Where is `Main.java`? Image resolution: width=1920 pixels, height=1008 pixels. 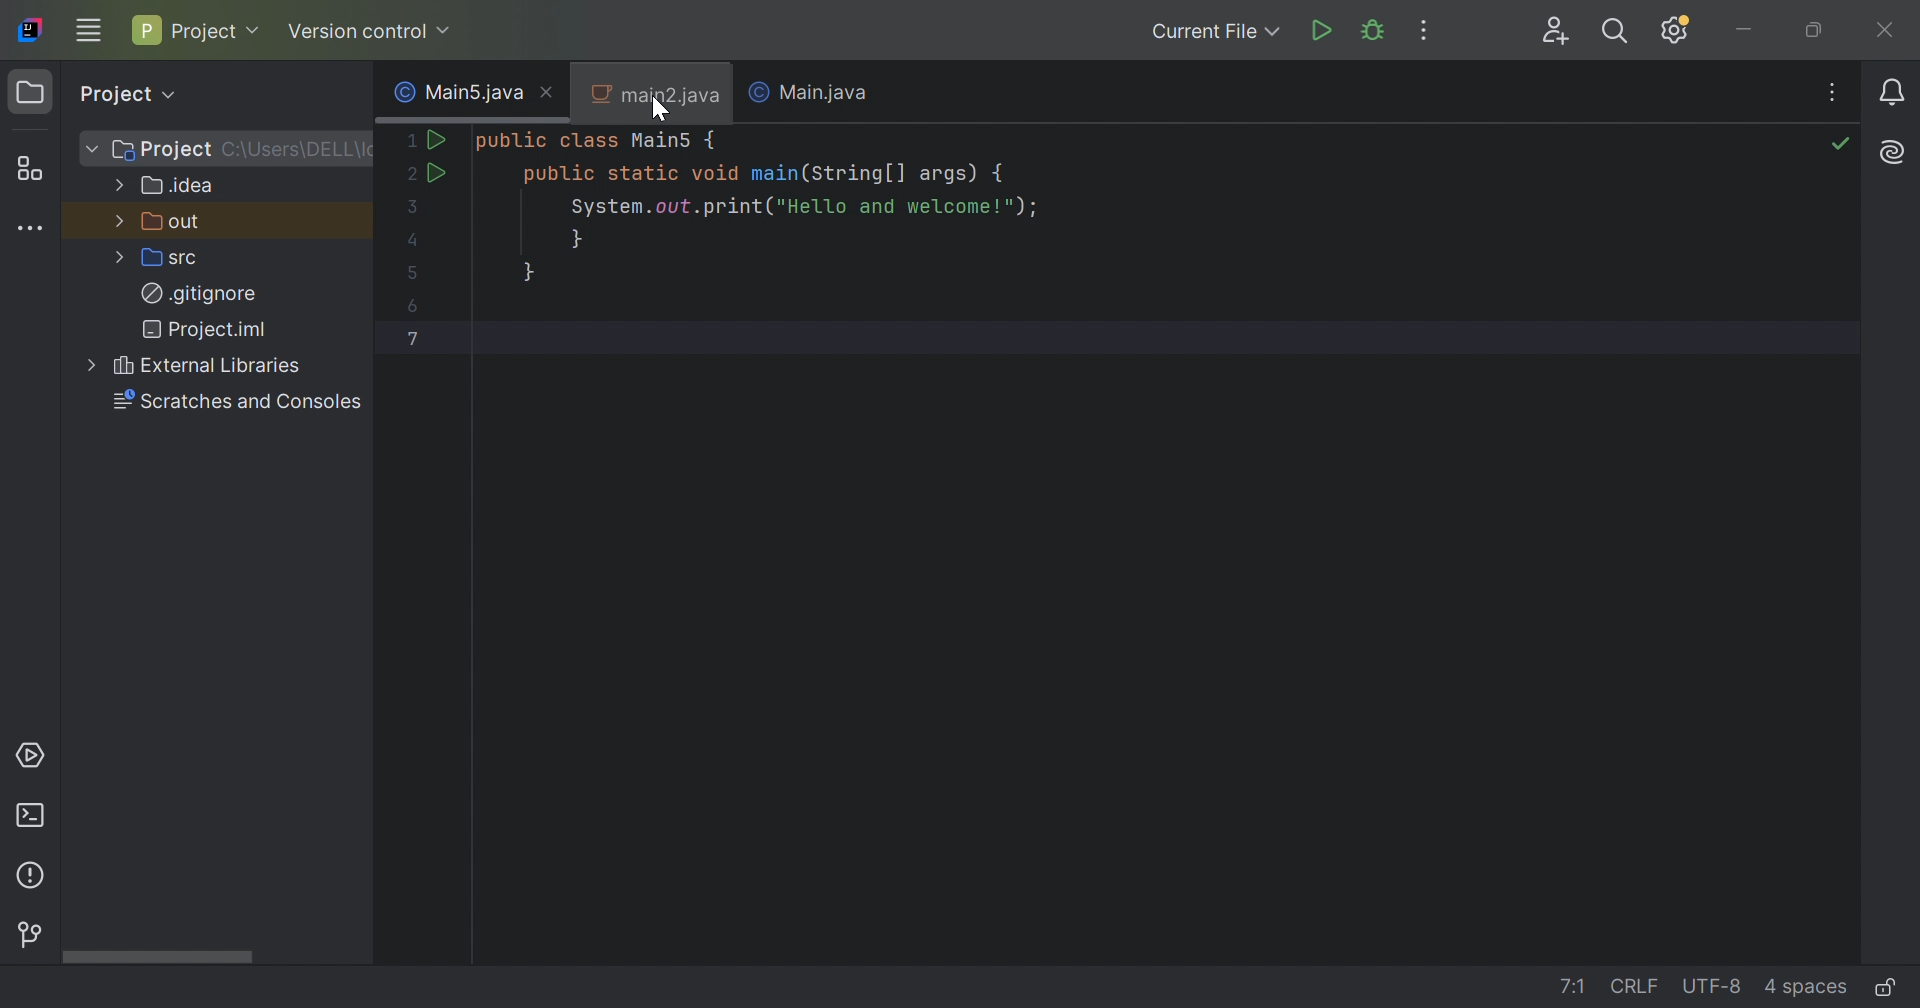 Main.java is located at coordinates (829, 93).